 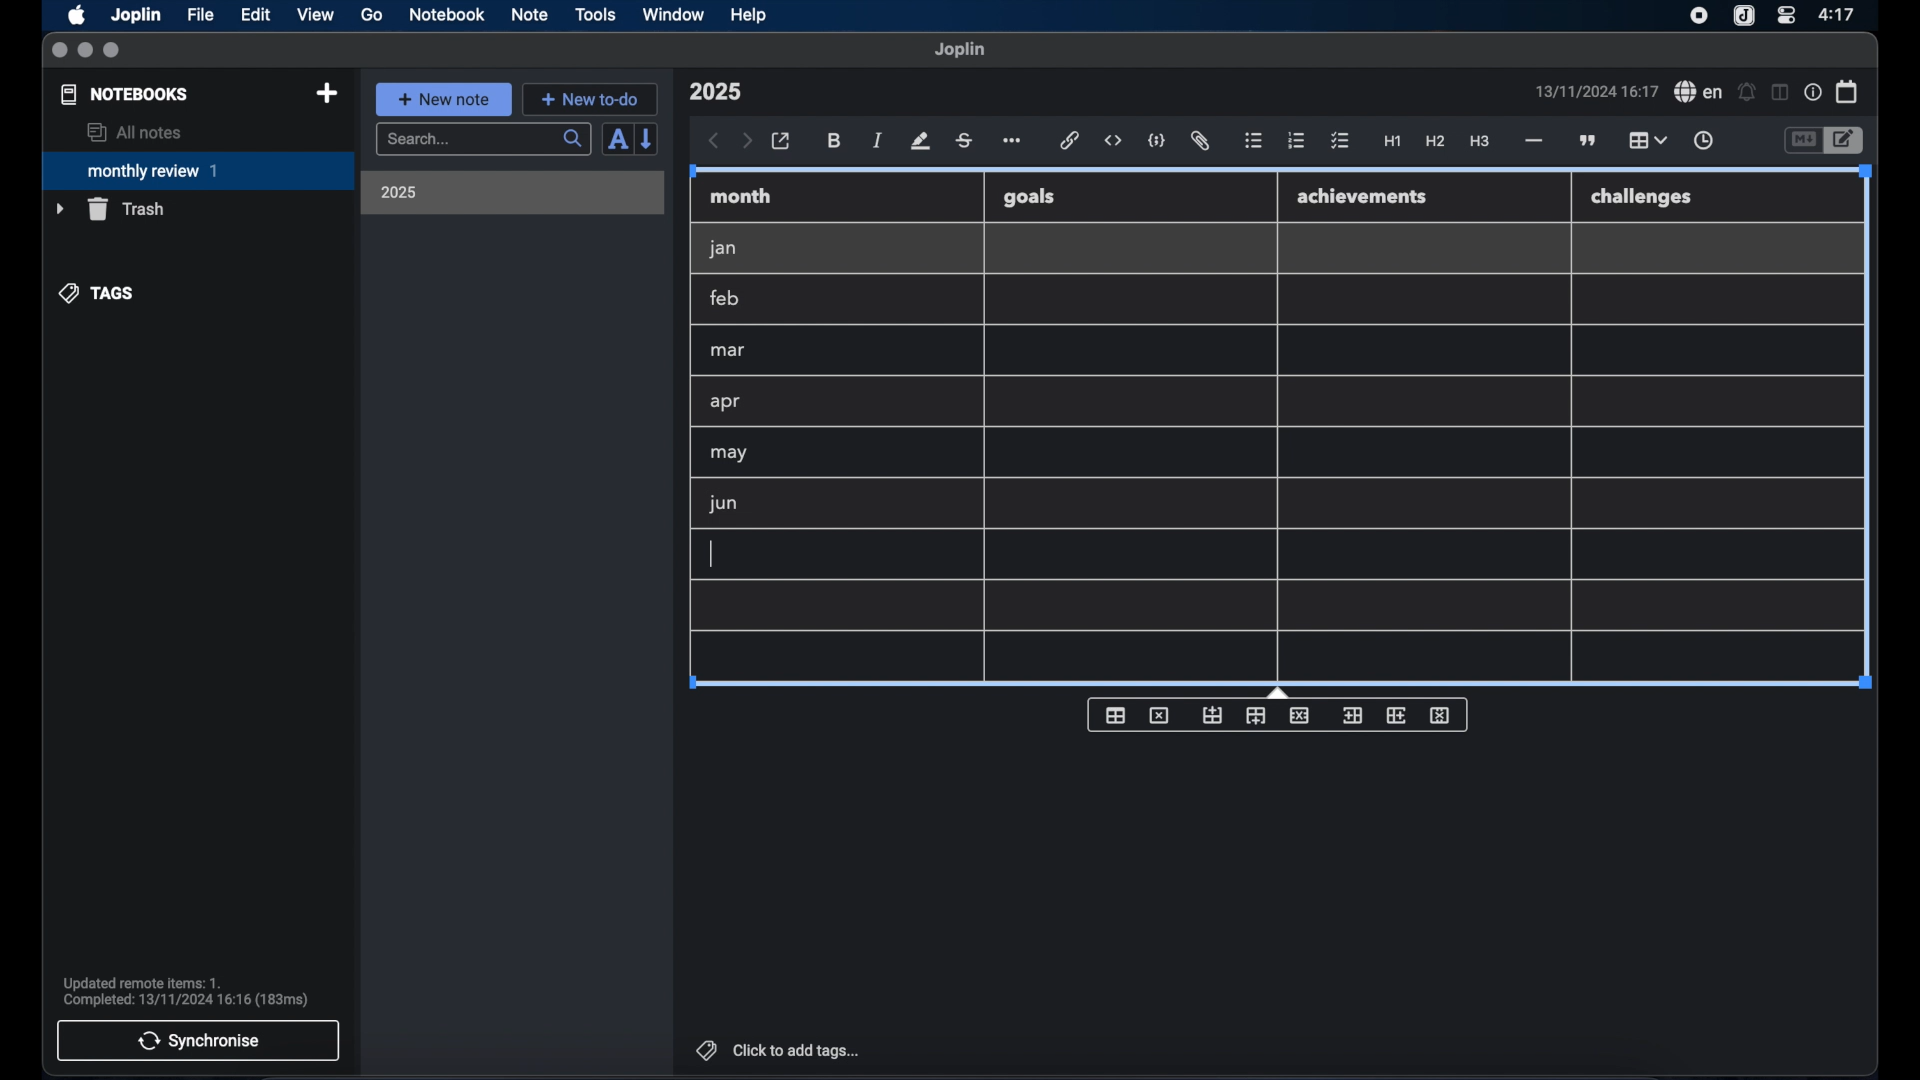 What do you see at coordinates (1301, 714) in the screenshot?
I see `delete row` at bounding box center [1301, 714].